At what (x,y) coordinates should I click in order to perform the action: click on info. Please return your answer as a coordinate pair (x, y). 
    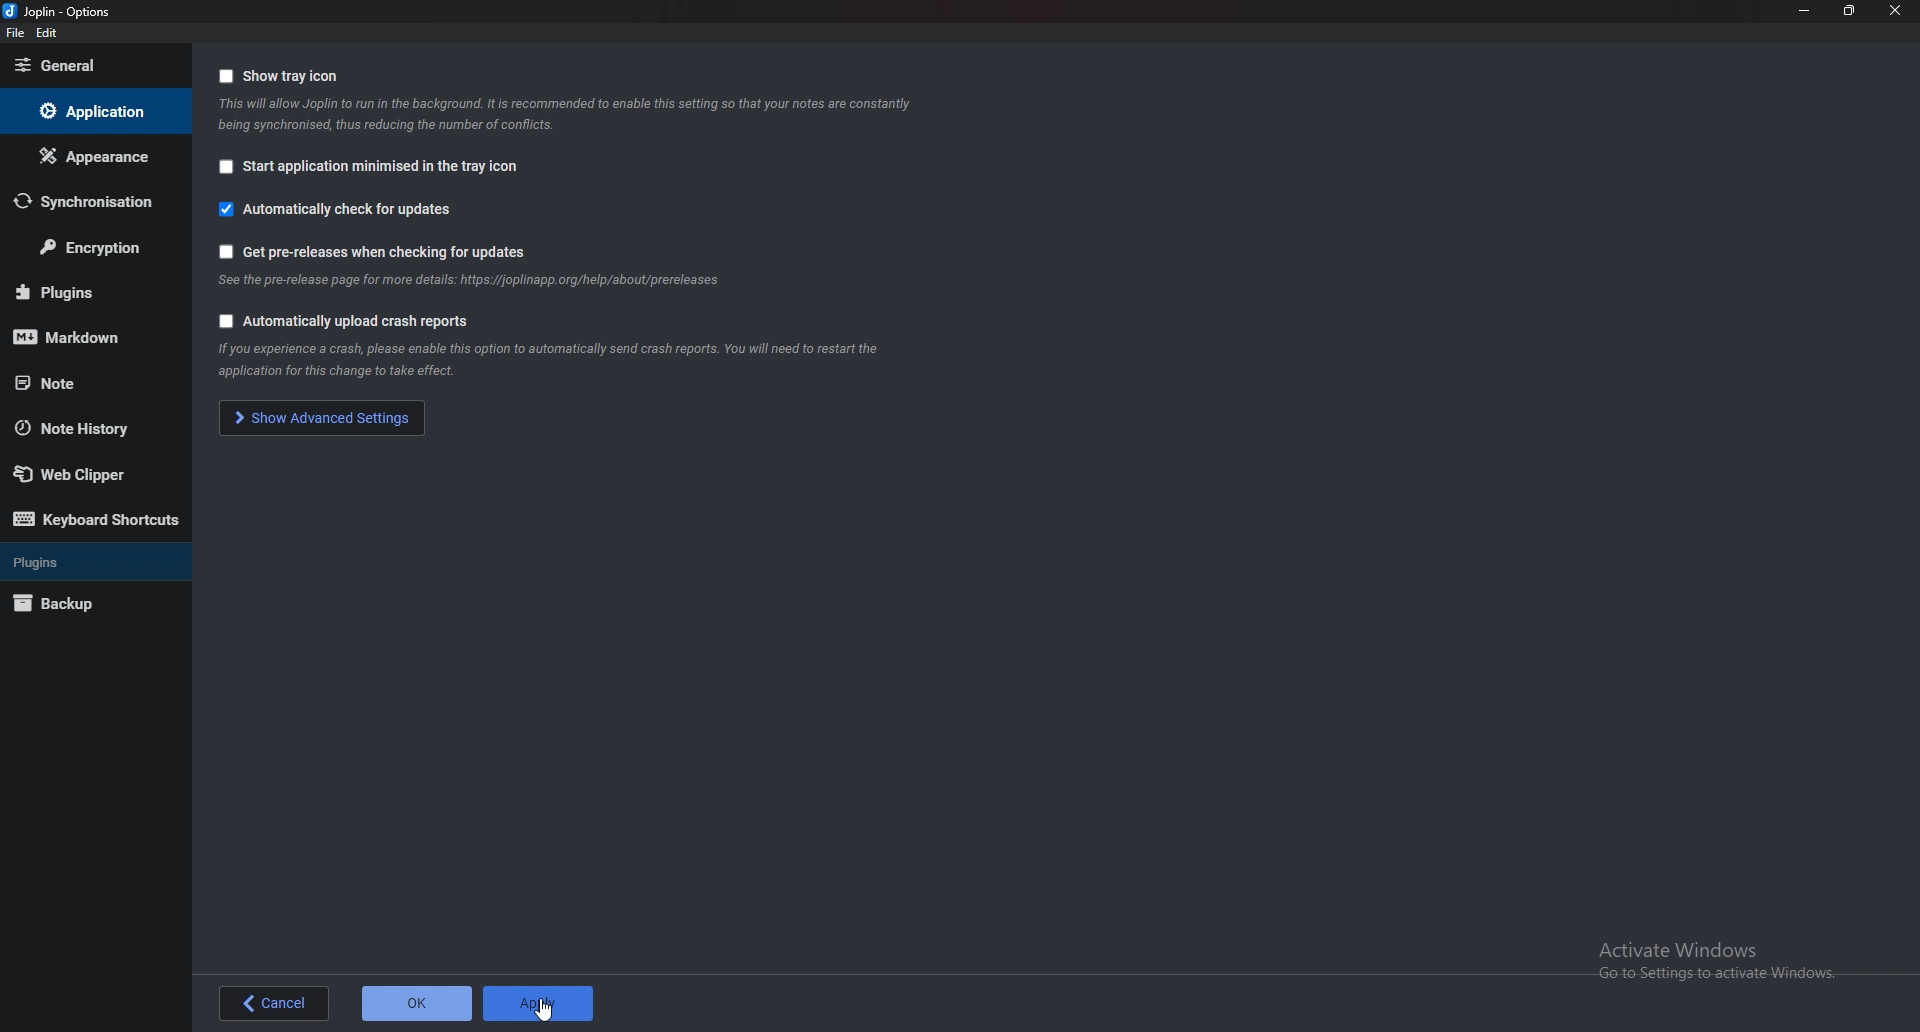
    Looking at the image, I should click on (475, 282).